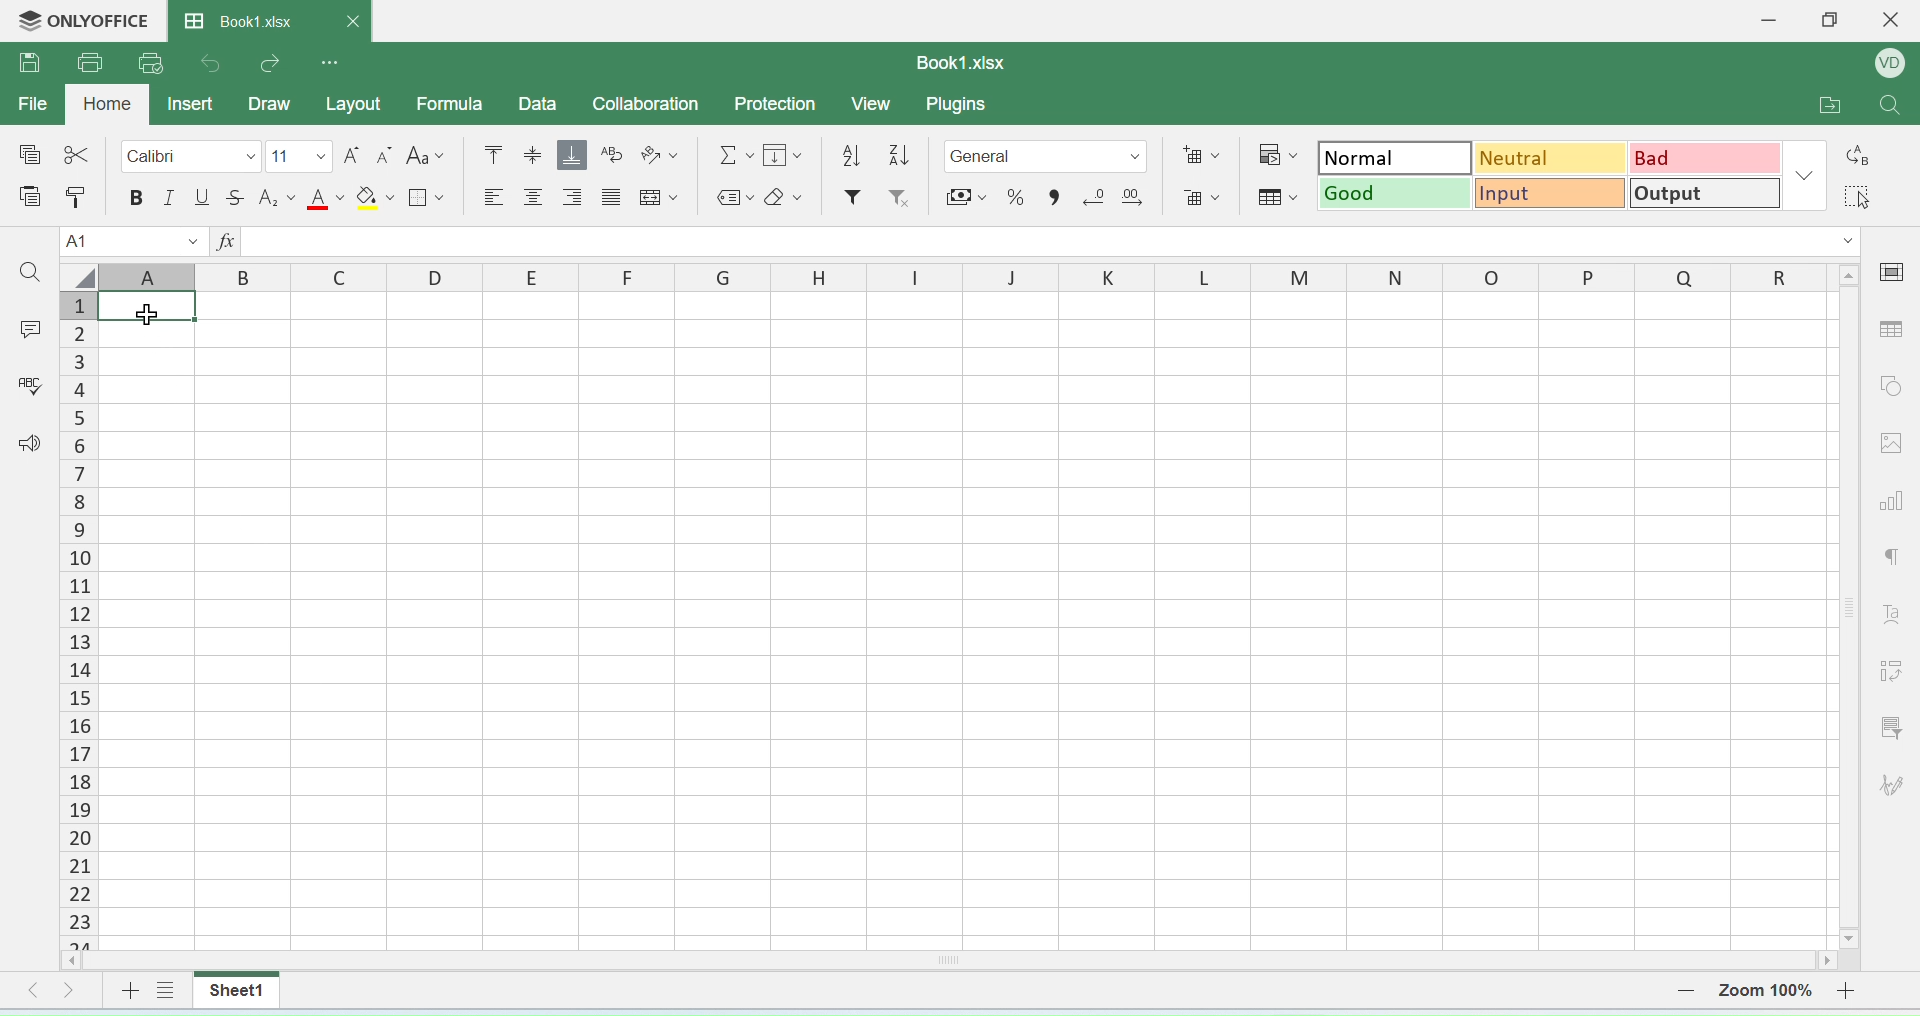 The width and height of the screenshot is (1920, 1016). I want to click on subscript, so click(276, 197).